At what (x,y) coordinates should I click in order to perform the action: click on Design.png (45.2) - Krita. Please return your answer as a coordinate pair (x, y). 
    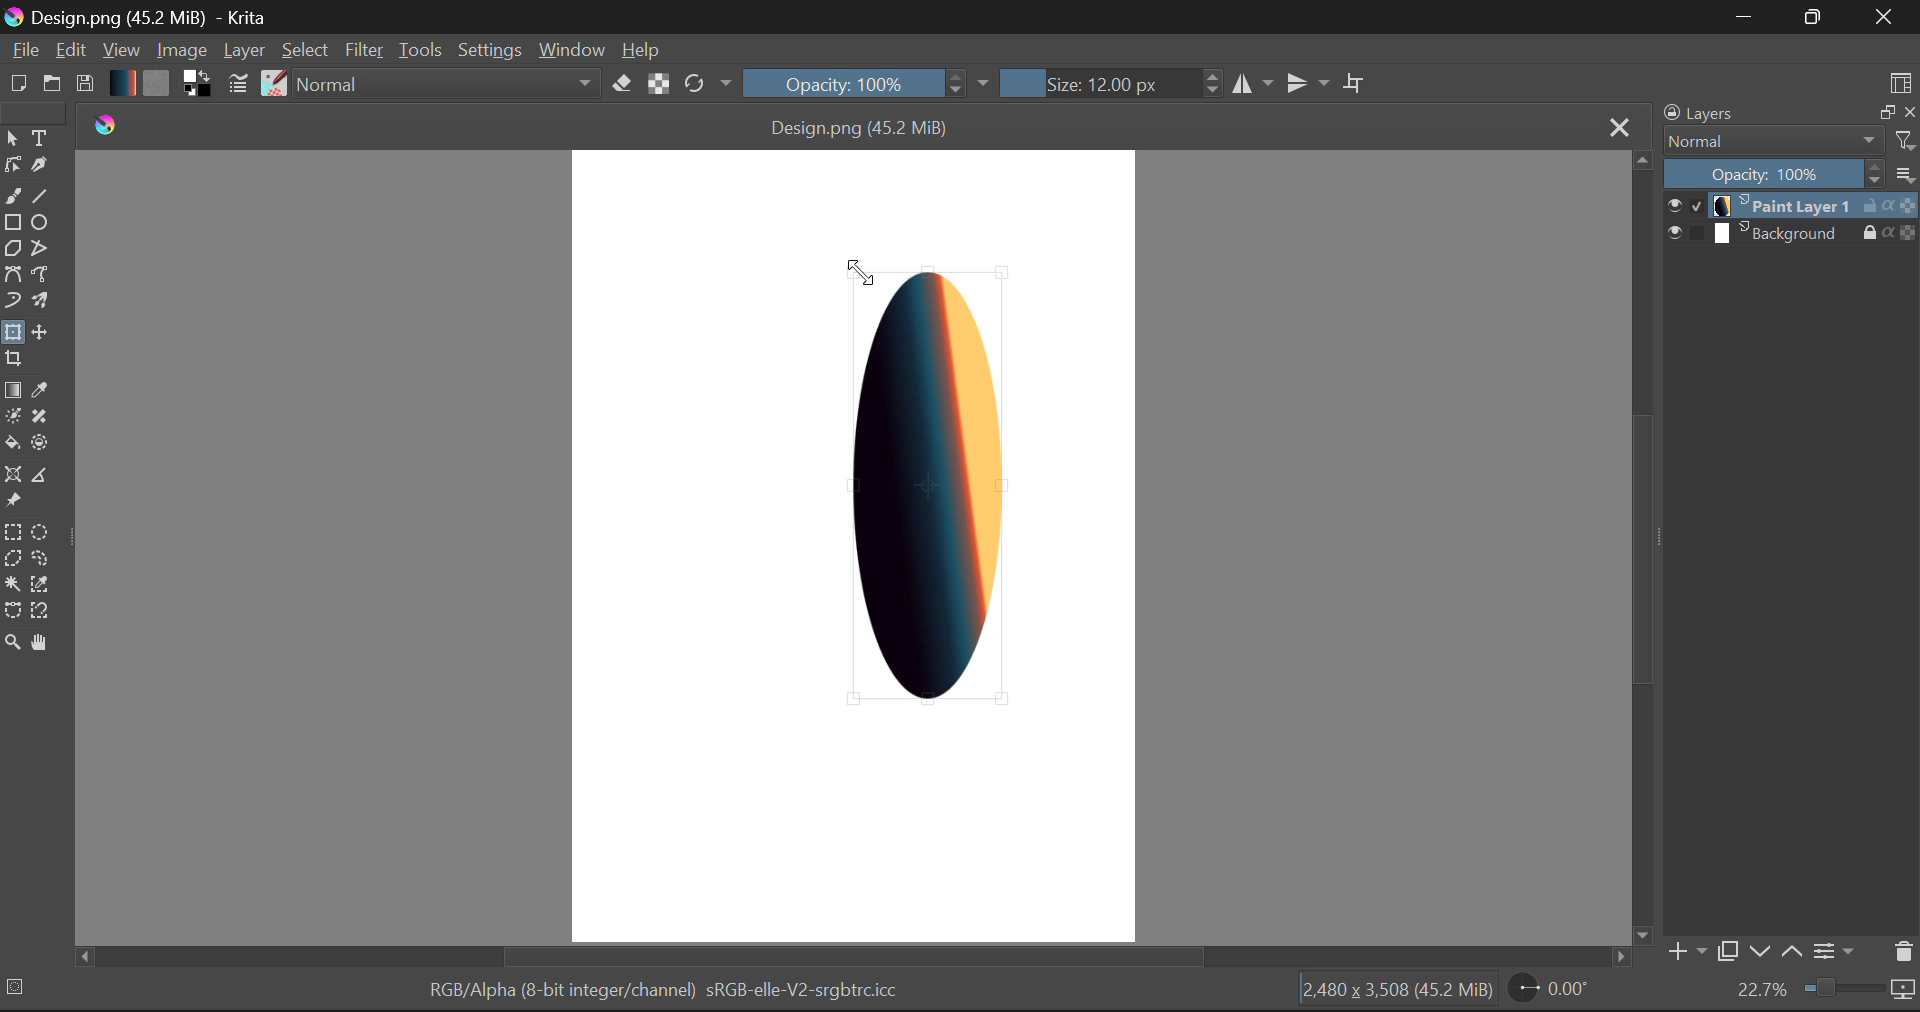
    Looking at the image, I should click on (145, 17).